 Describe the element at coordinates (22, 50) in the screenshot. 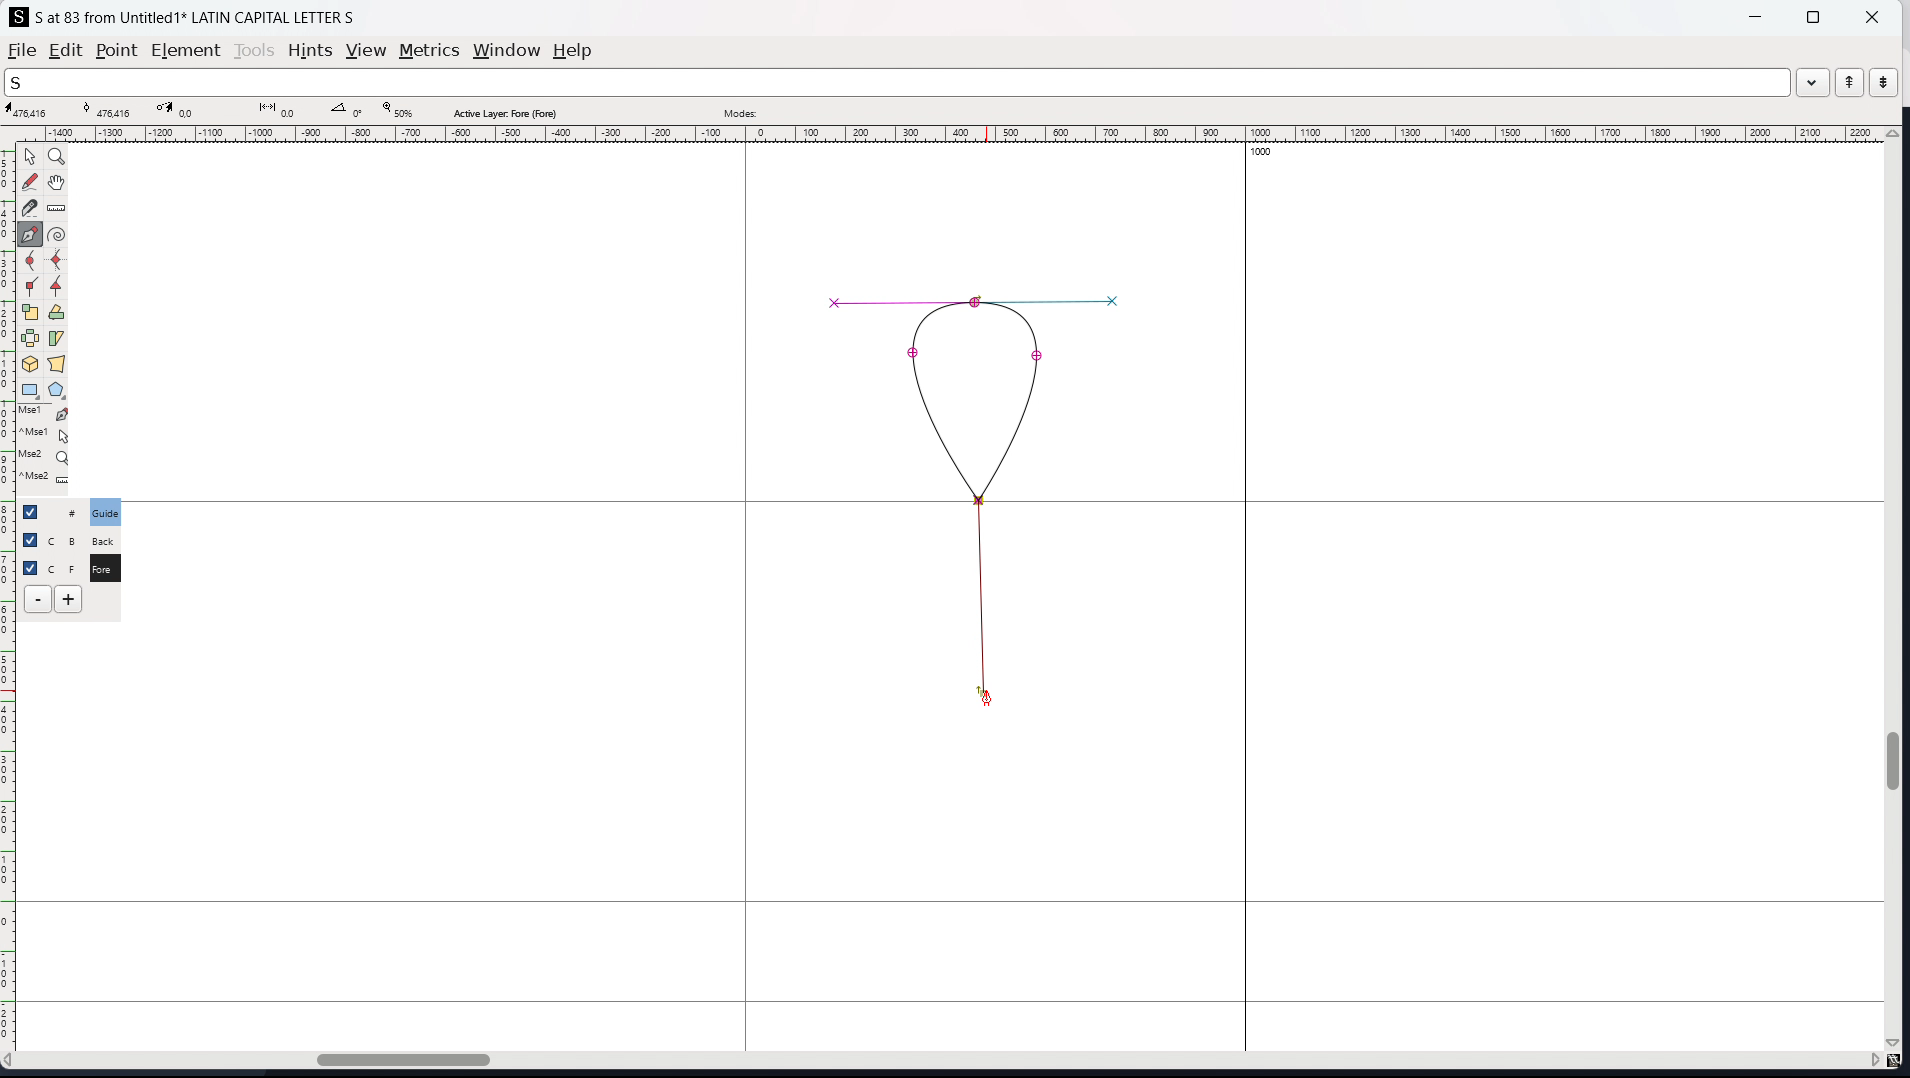

I see `file` at that location.